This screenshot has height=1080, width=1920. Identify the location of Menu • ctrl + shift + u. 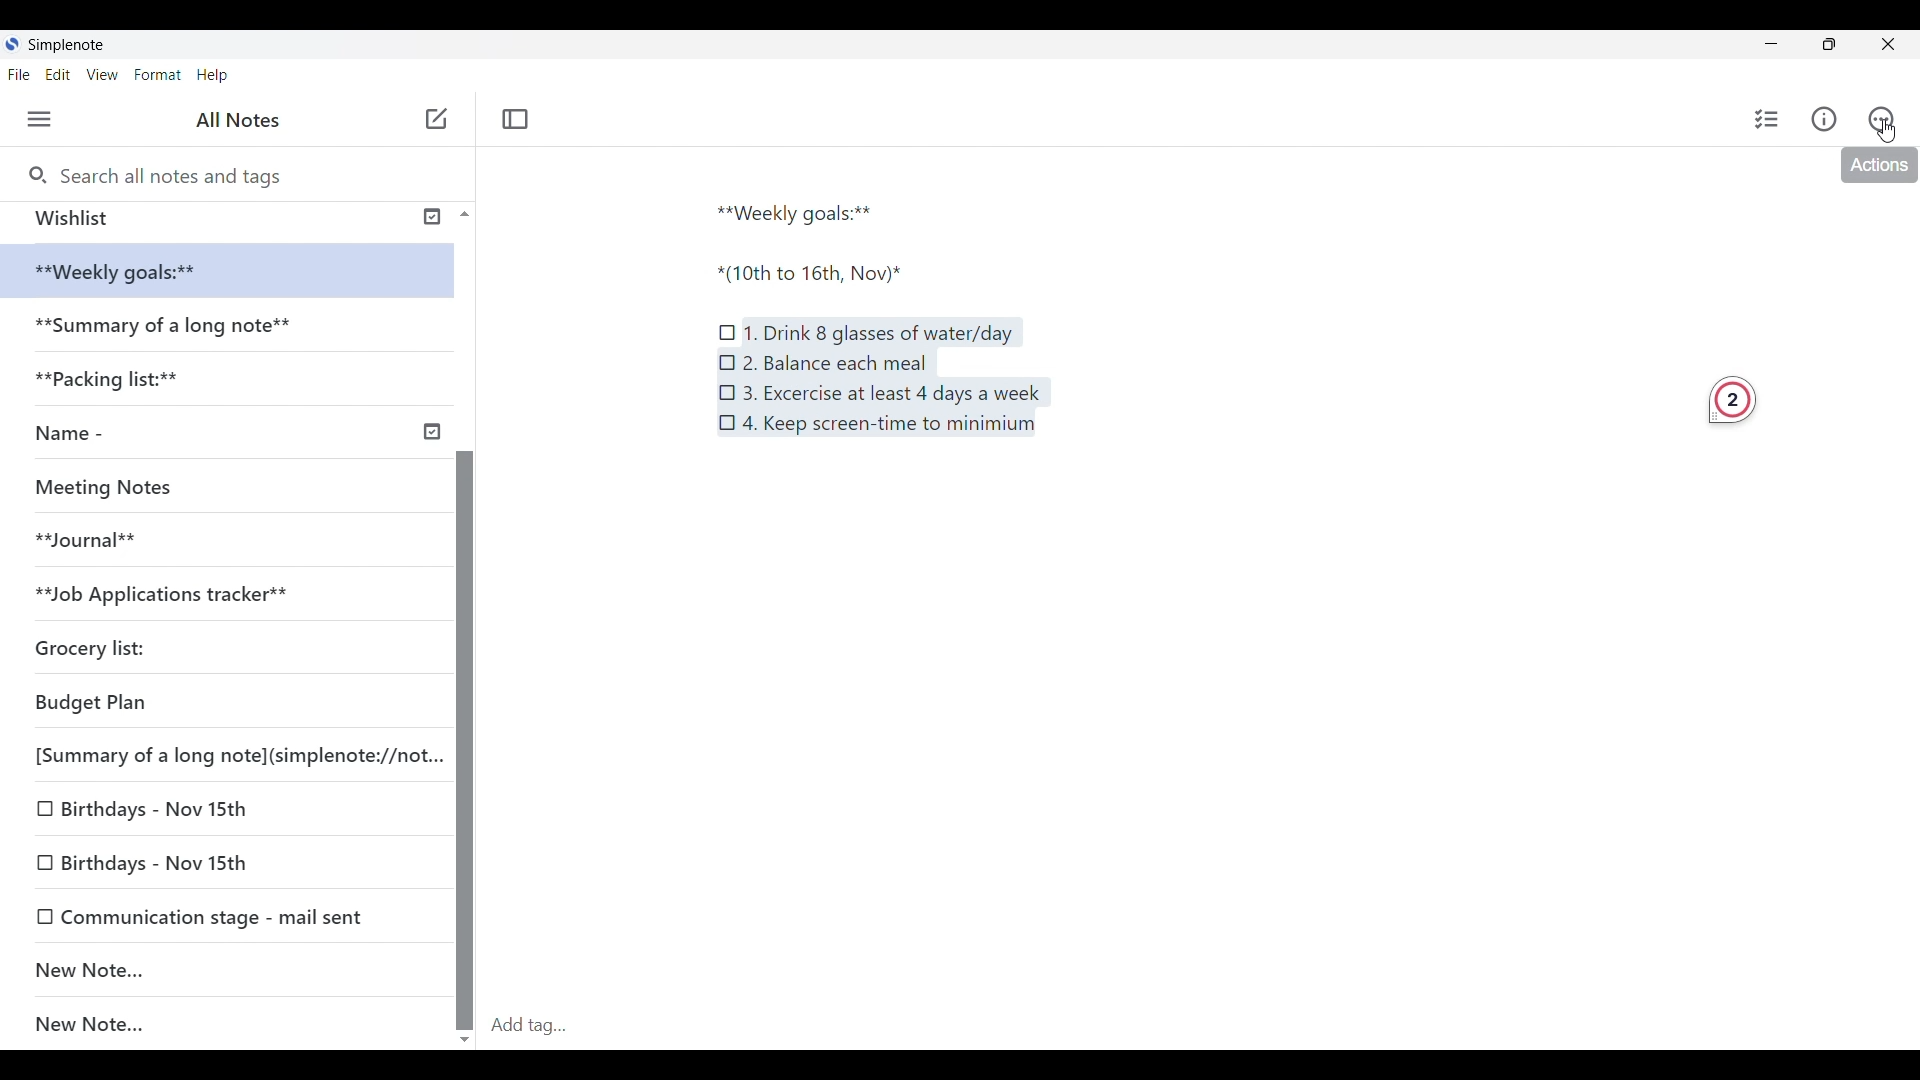
(47, 119).